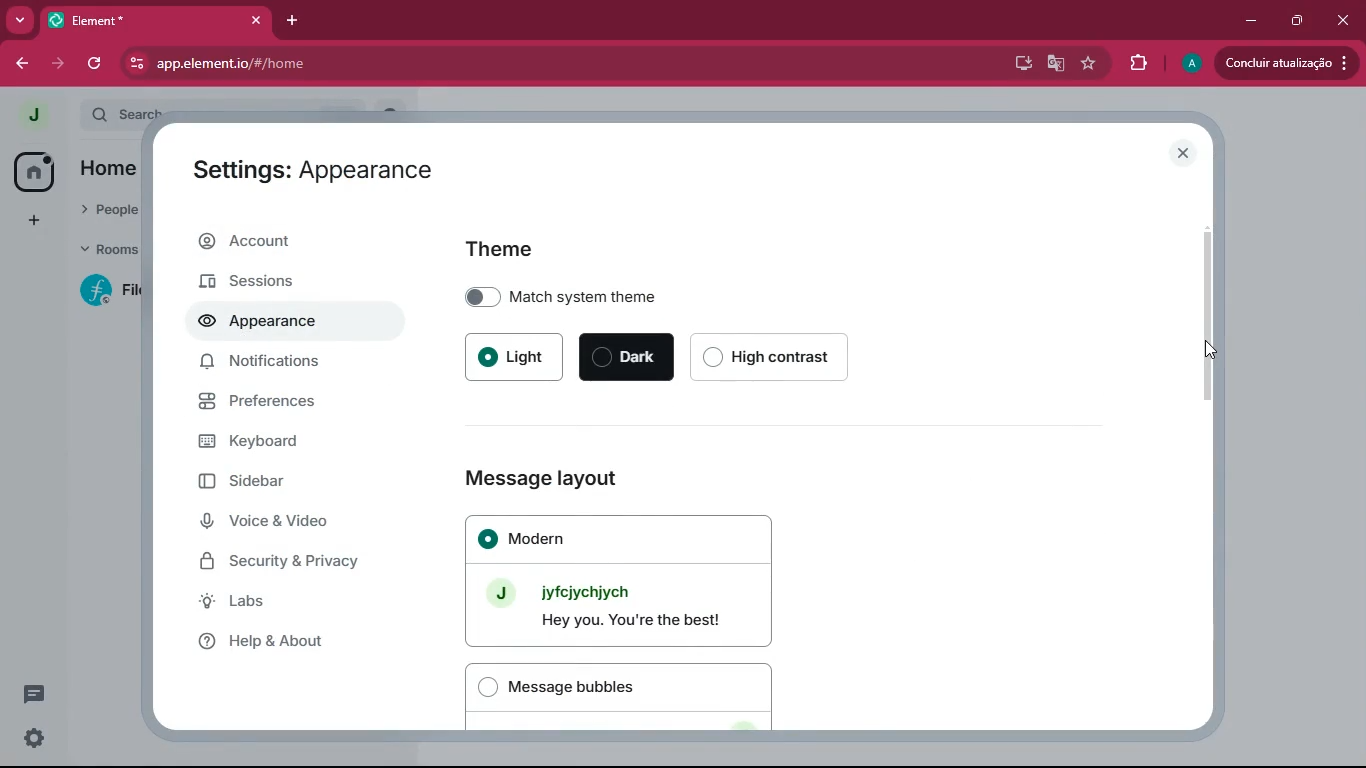 This screenshot has height=768, width=1366. What do you see at coordinates (286, 243) in the screenshot?
I see `account` at bounding box center [286, 243].